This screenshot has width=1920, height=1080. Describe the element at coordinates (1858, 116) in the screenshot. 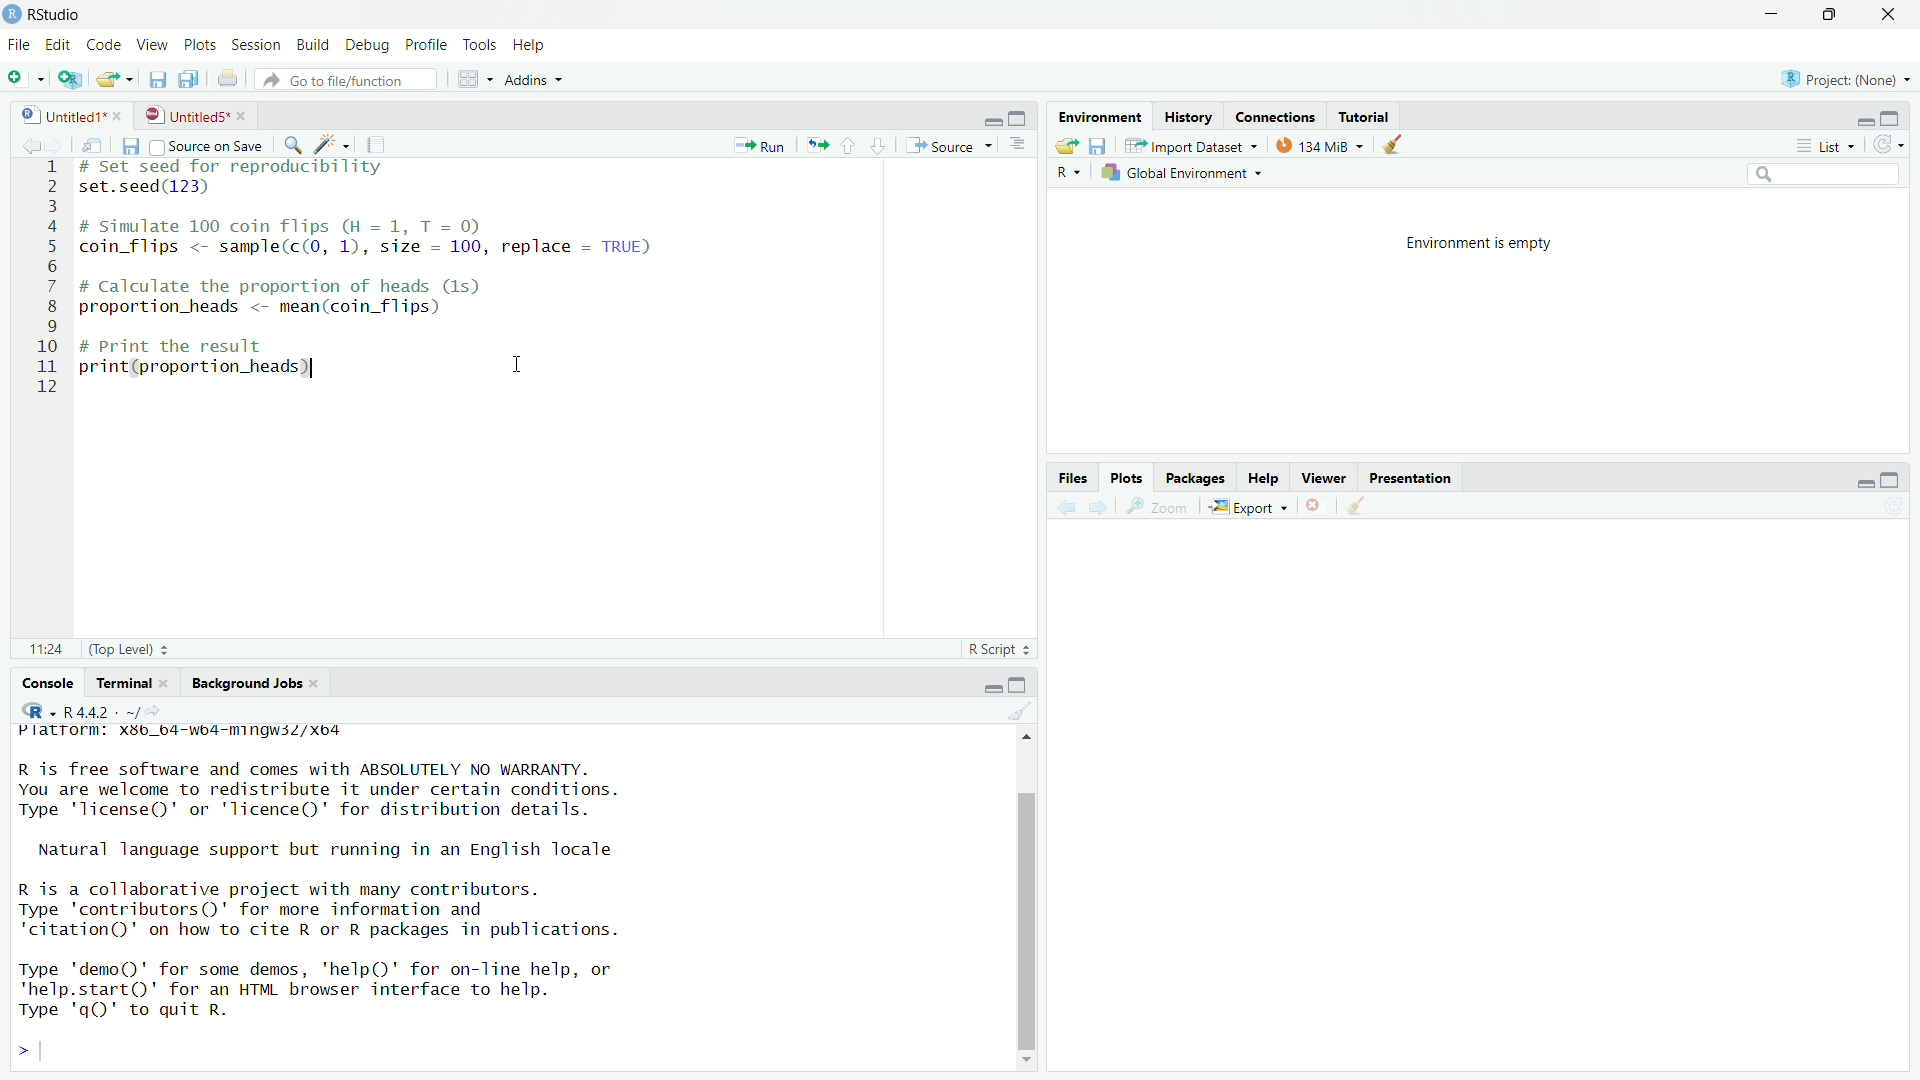

I see `minimize` at that location.